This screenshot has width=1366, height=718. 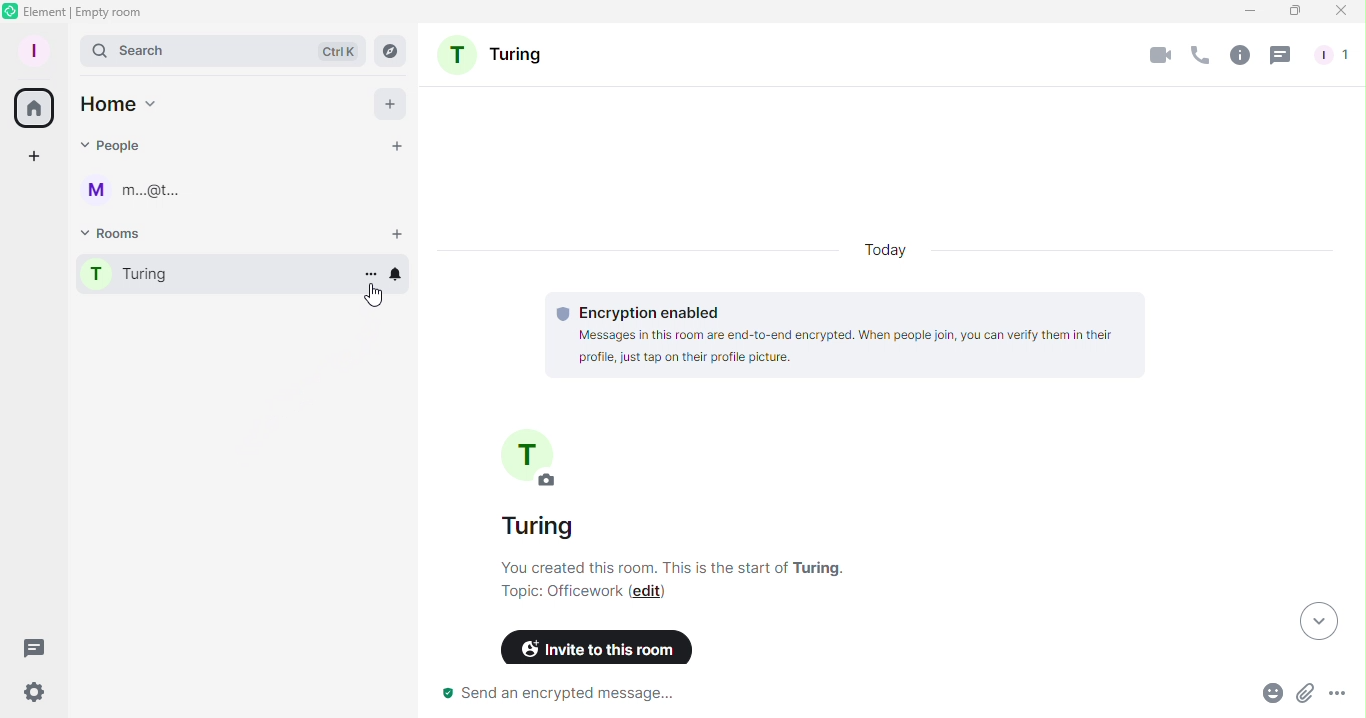 I want to click on Room options , so click(x=370, y=271).